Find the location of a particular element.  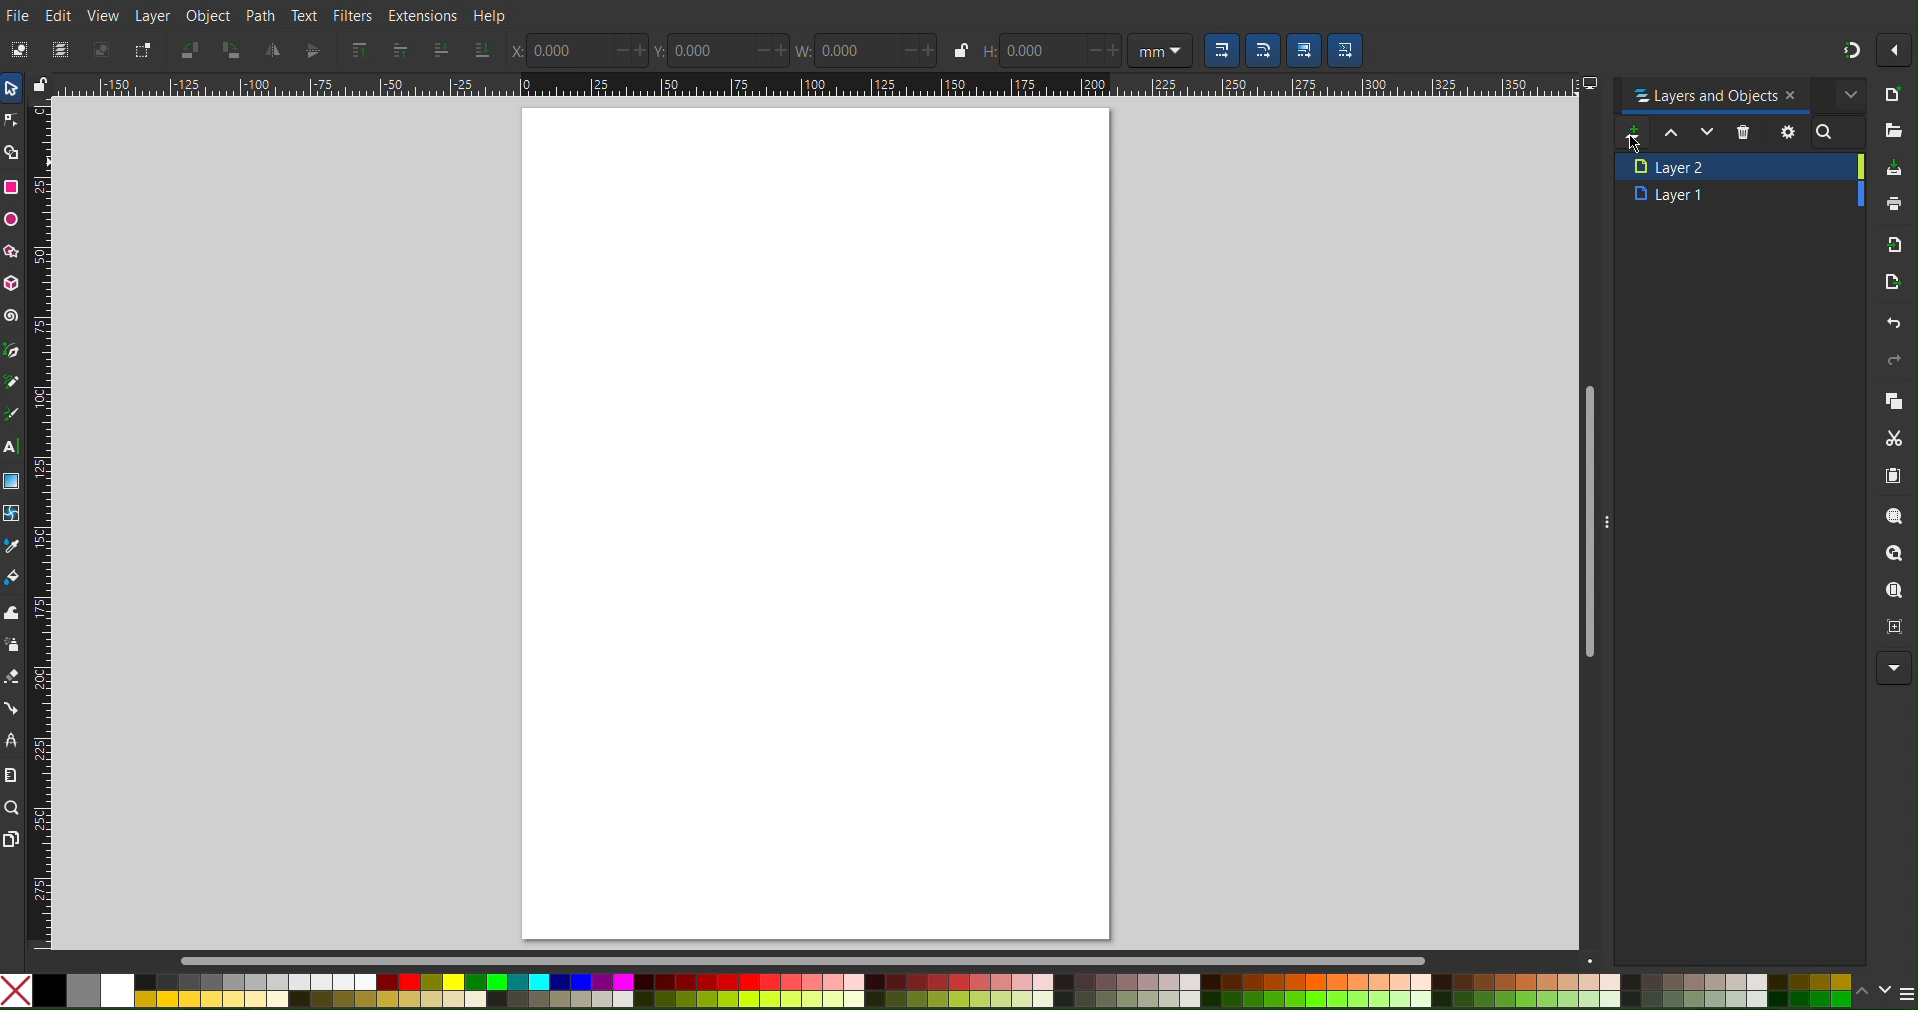

Pencil Tool is located at coordinates (14, 382).